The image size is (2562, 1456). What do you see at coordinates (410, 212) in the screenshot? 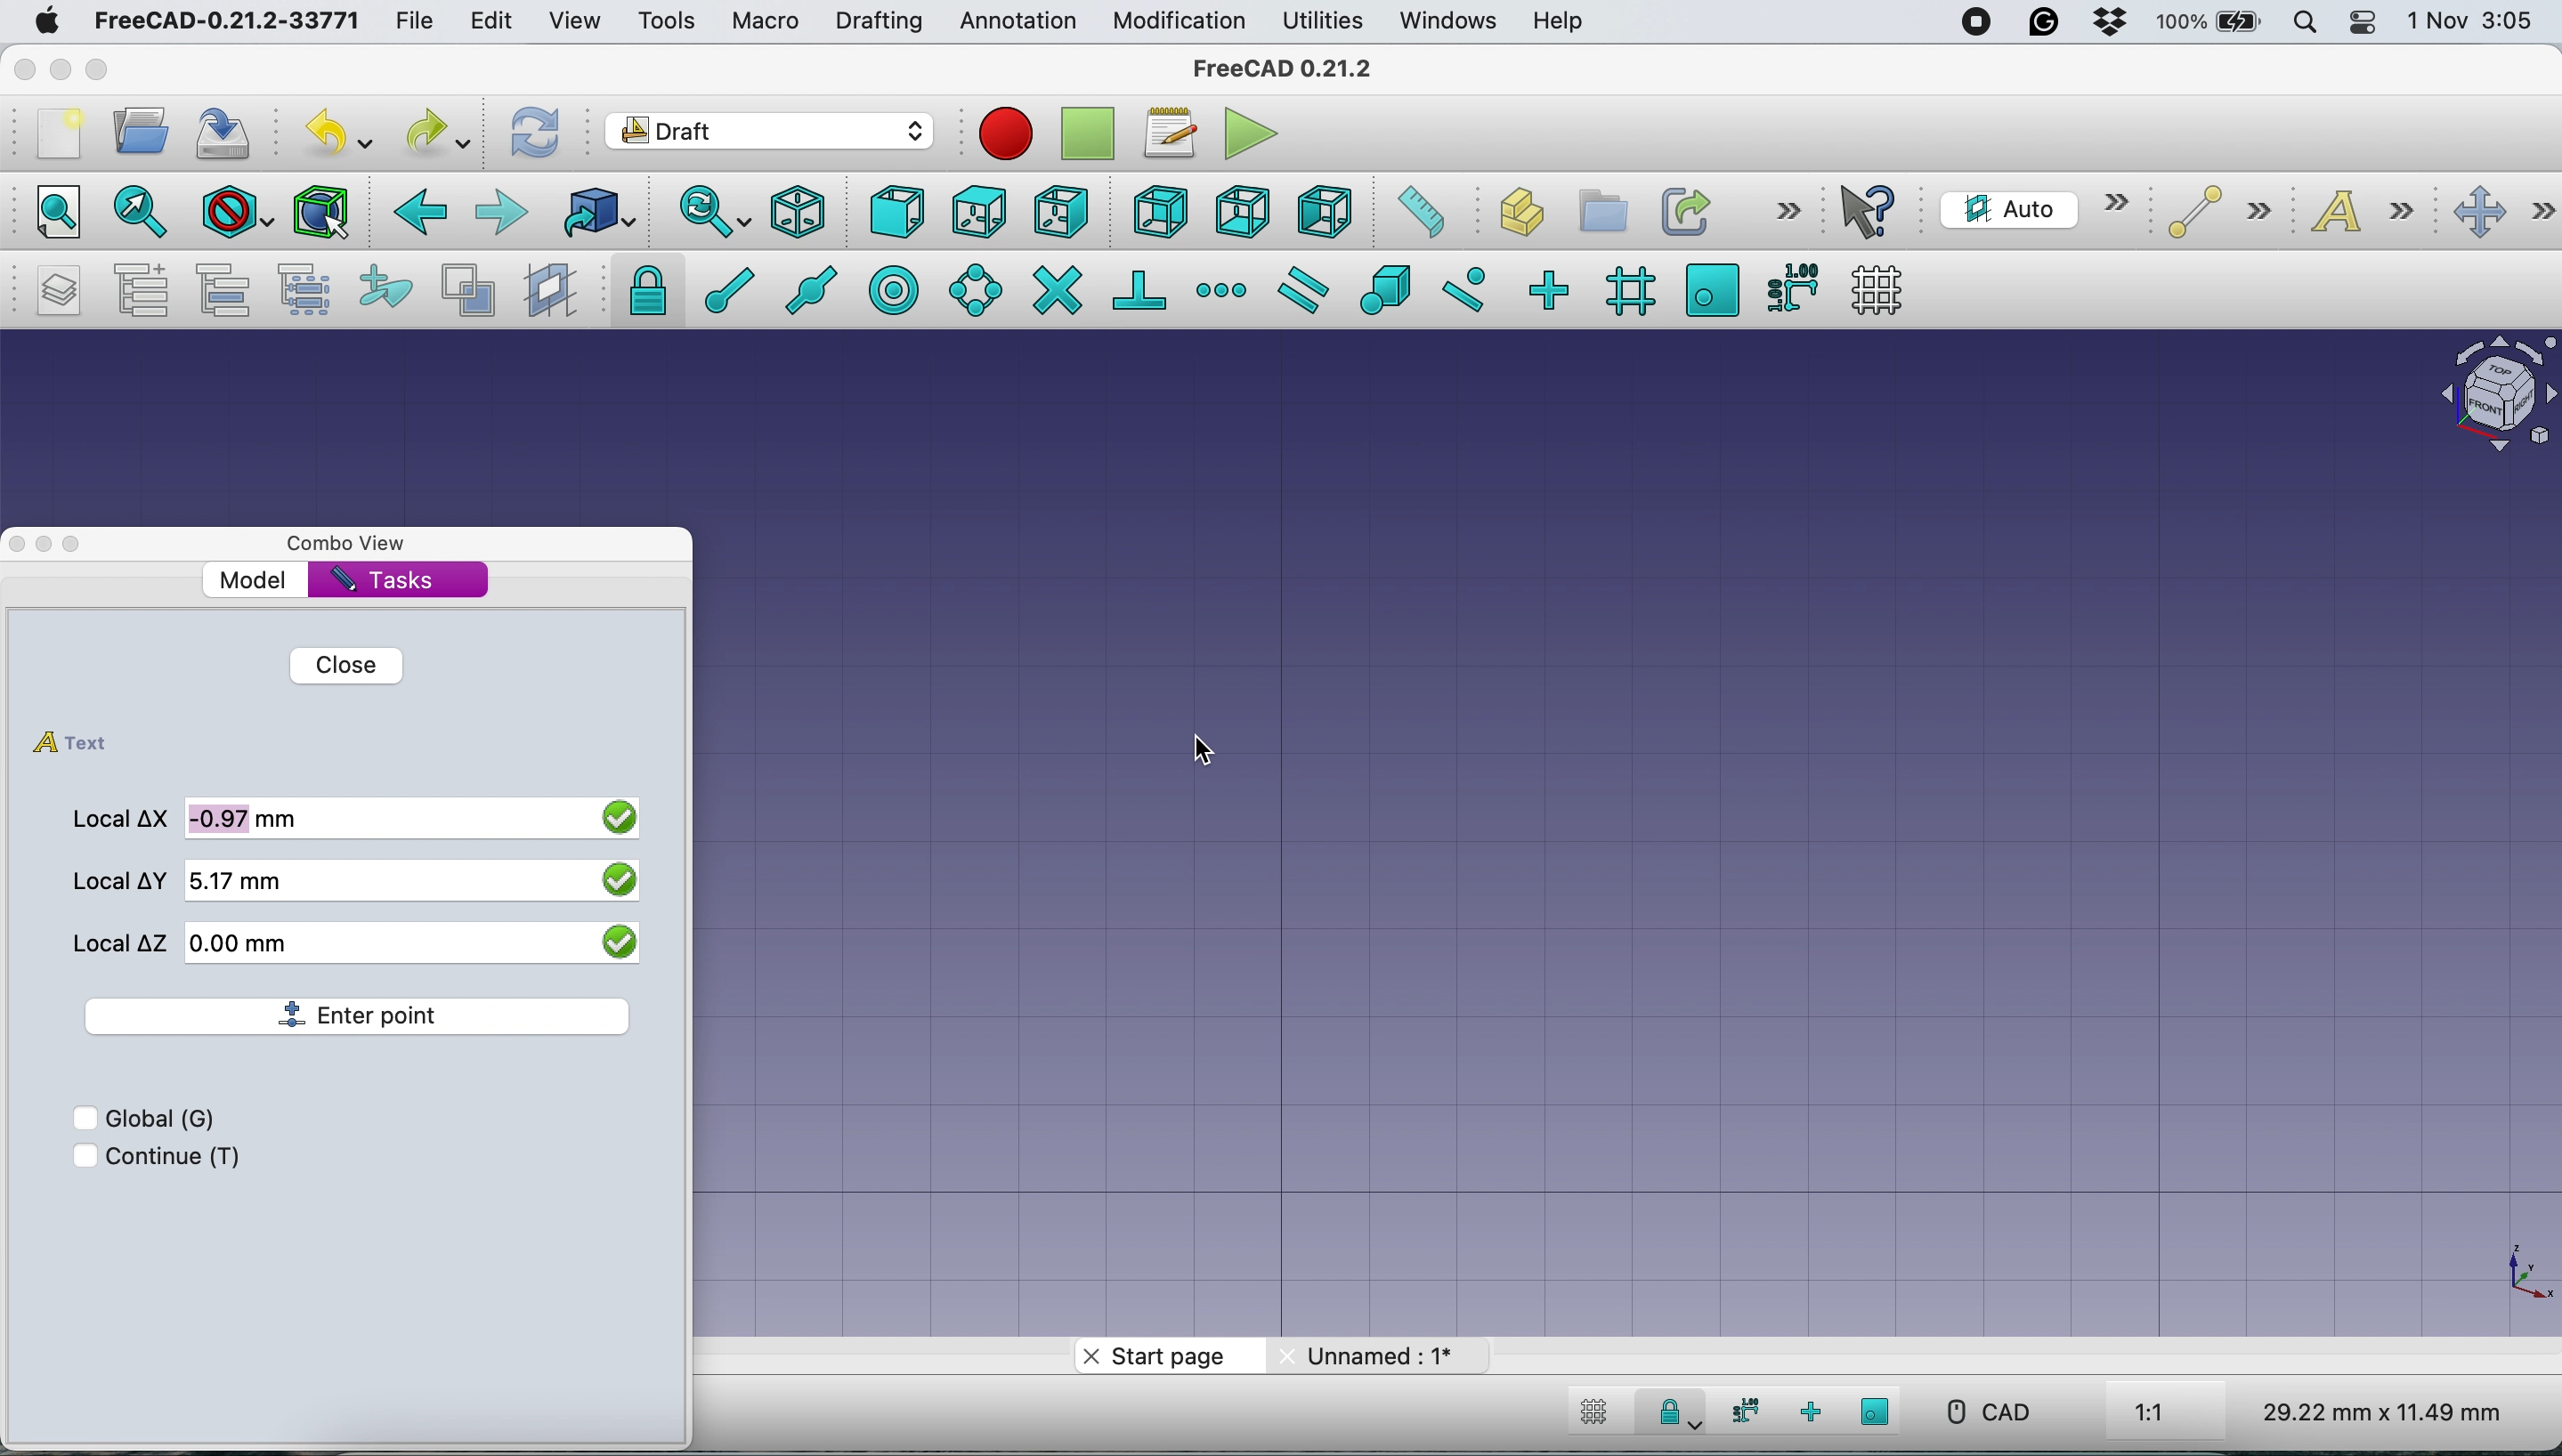
I see `backward` at bounding box center [410, 212].